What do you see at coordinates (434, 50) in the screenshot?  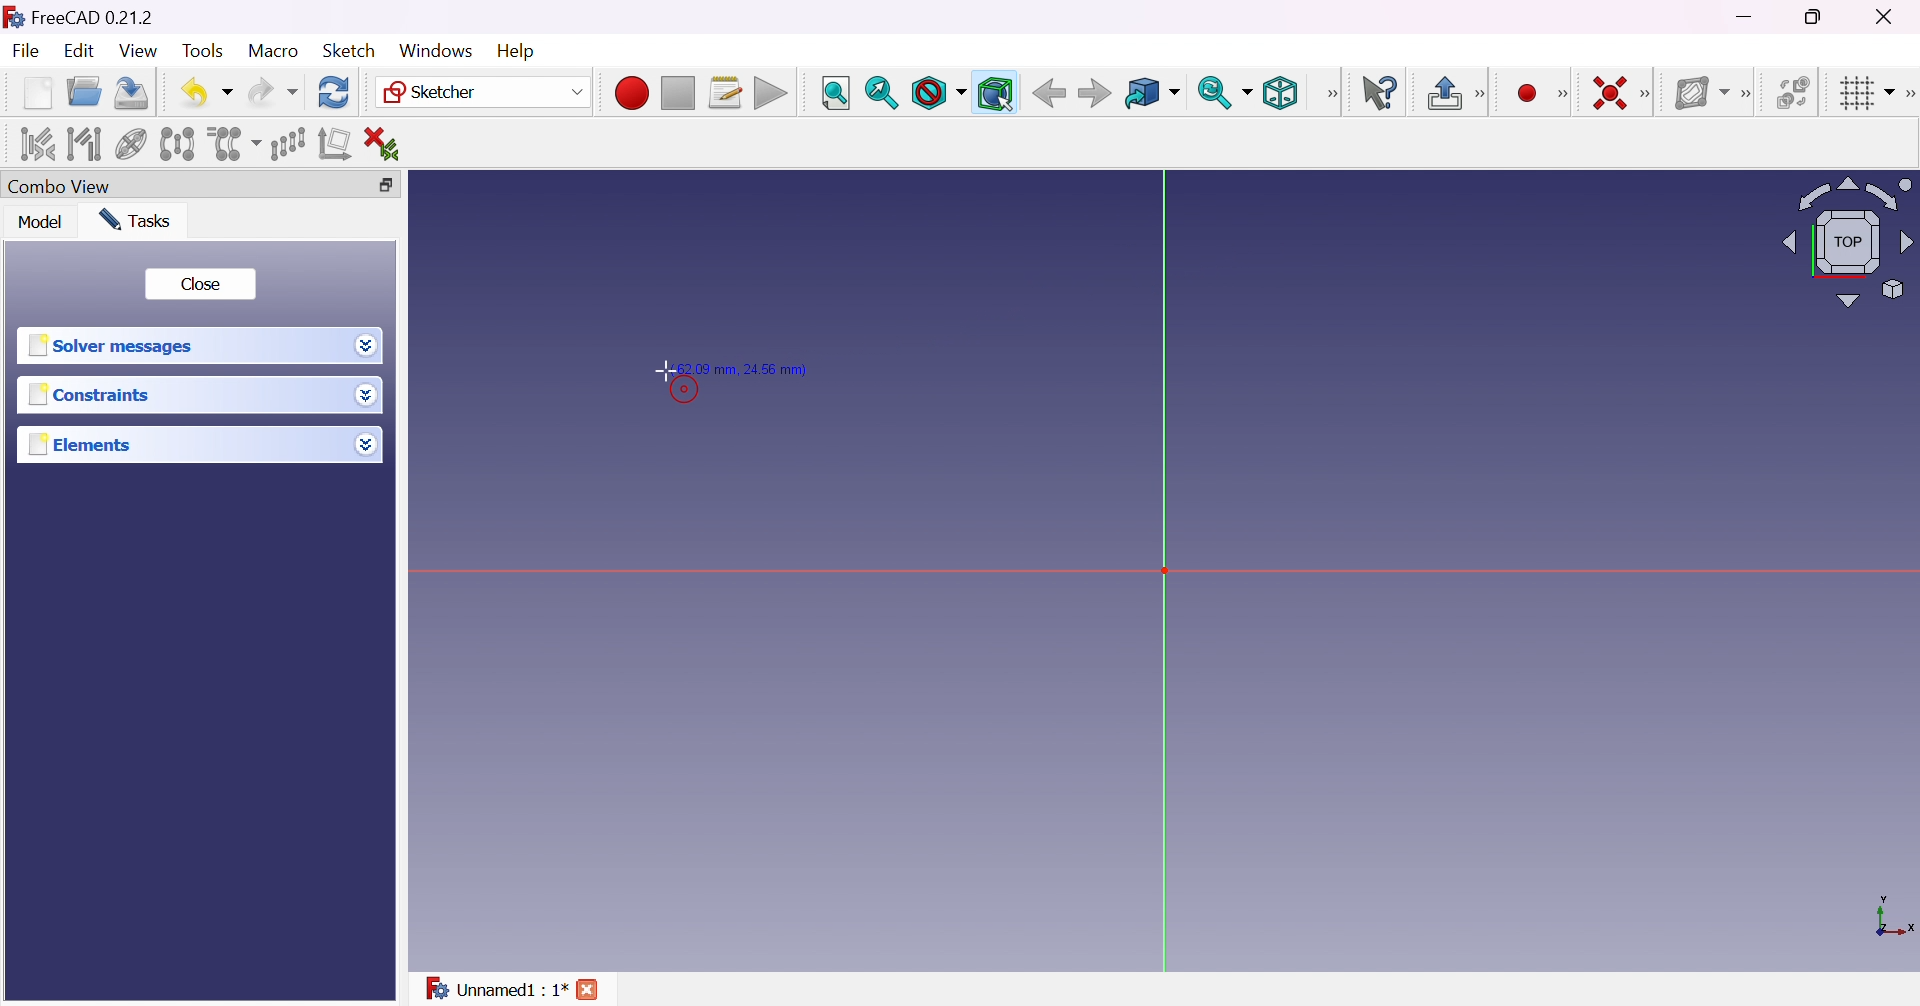 I see `Windows` at bounding box center [434, 50].